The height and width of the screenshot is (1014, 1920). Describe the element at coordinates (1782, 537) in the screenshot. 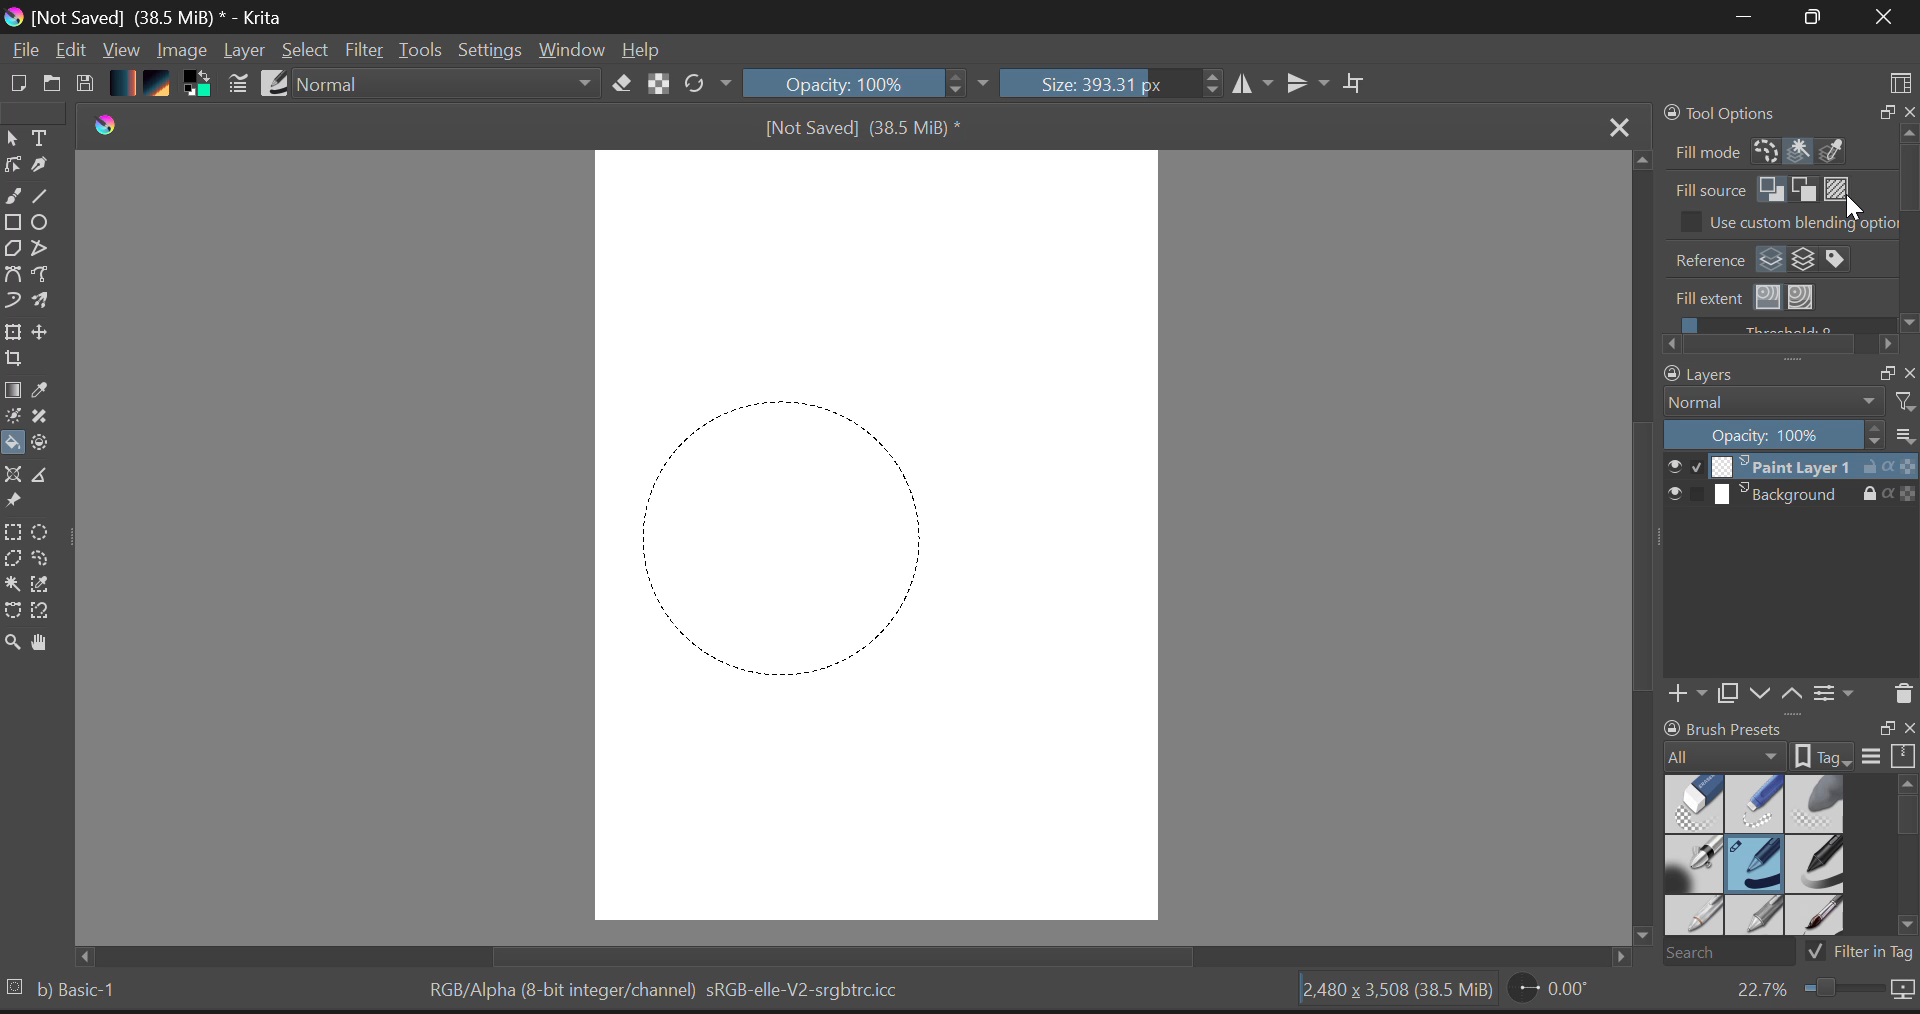

I see `Layers Docker` at that location.